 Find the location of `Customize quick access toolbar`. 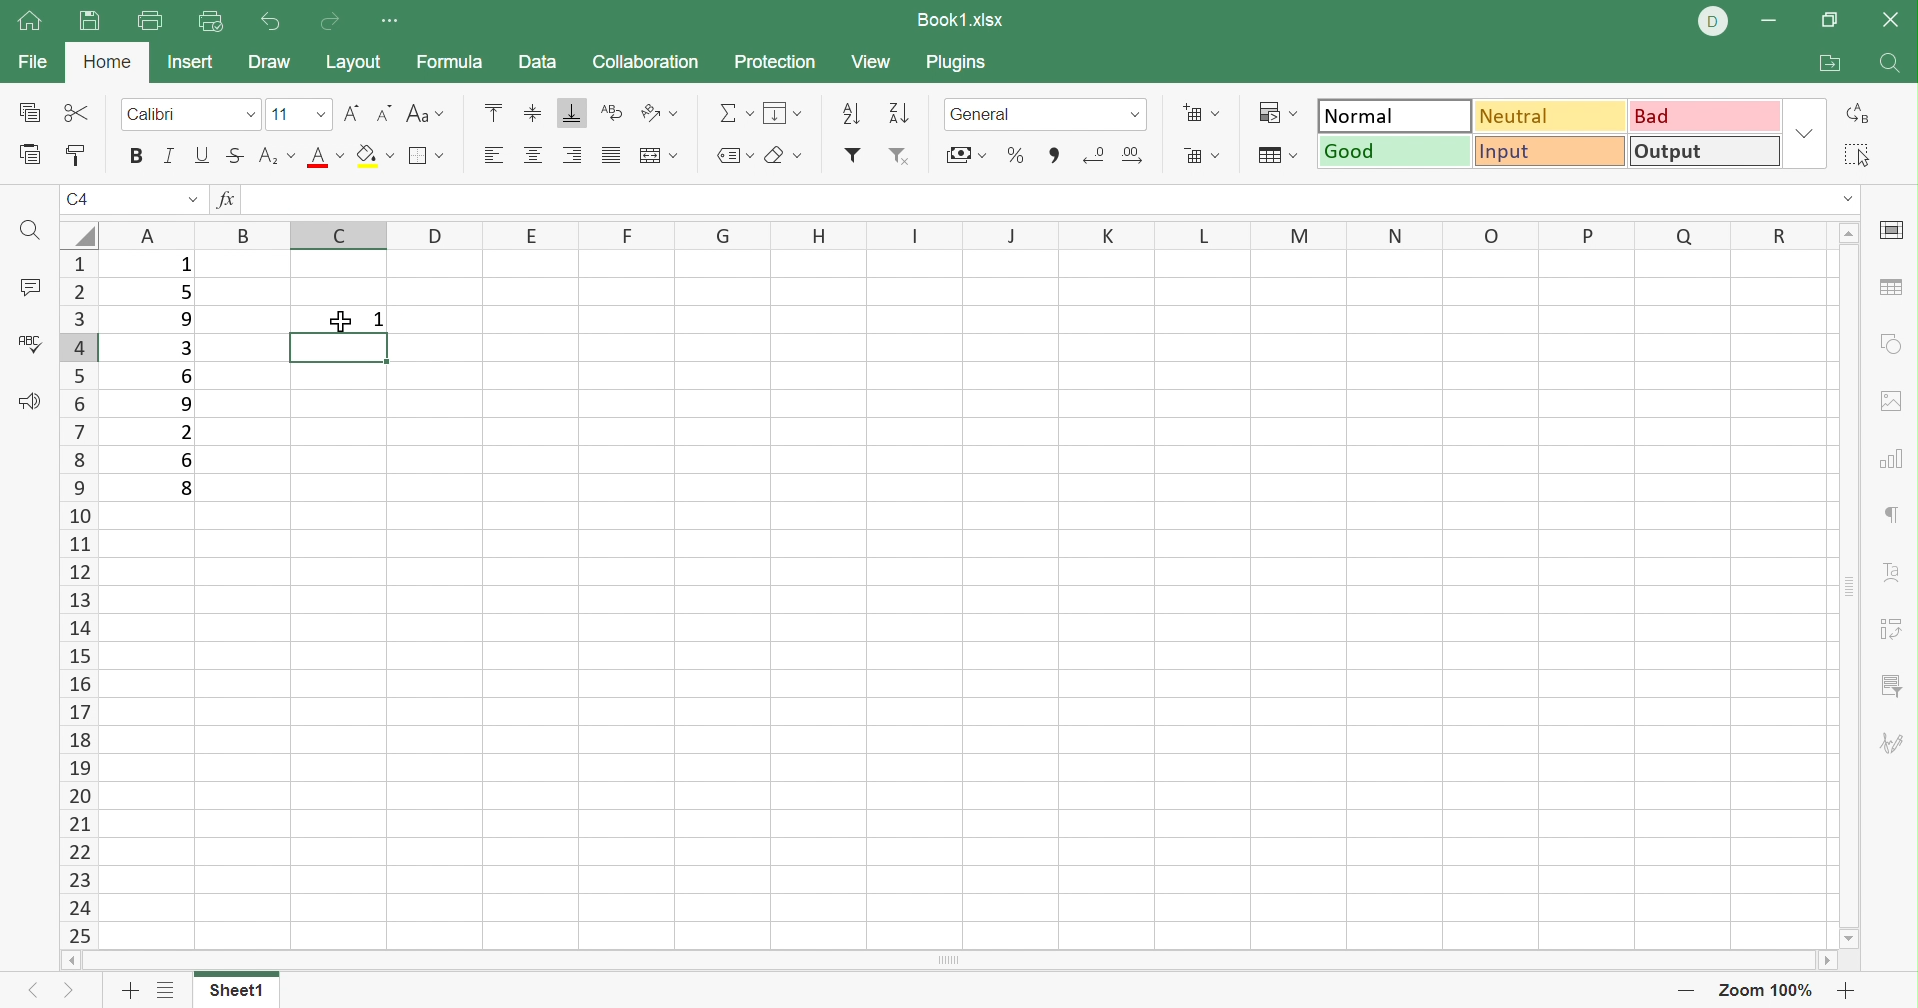

Customize quick access toolbar is located at coordinates (397, 23).